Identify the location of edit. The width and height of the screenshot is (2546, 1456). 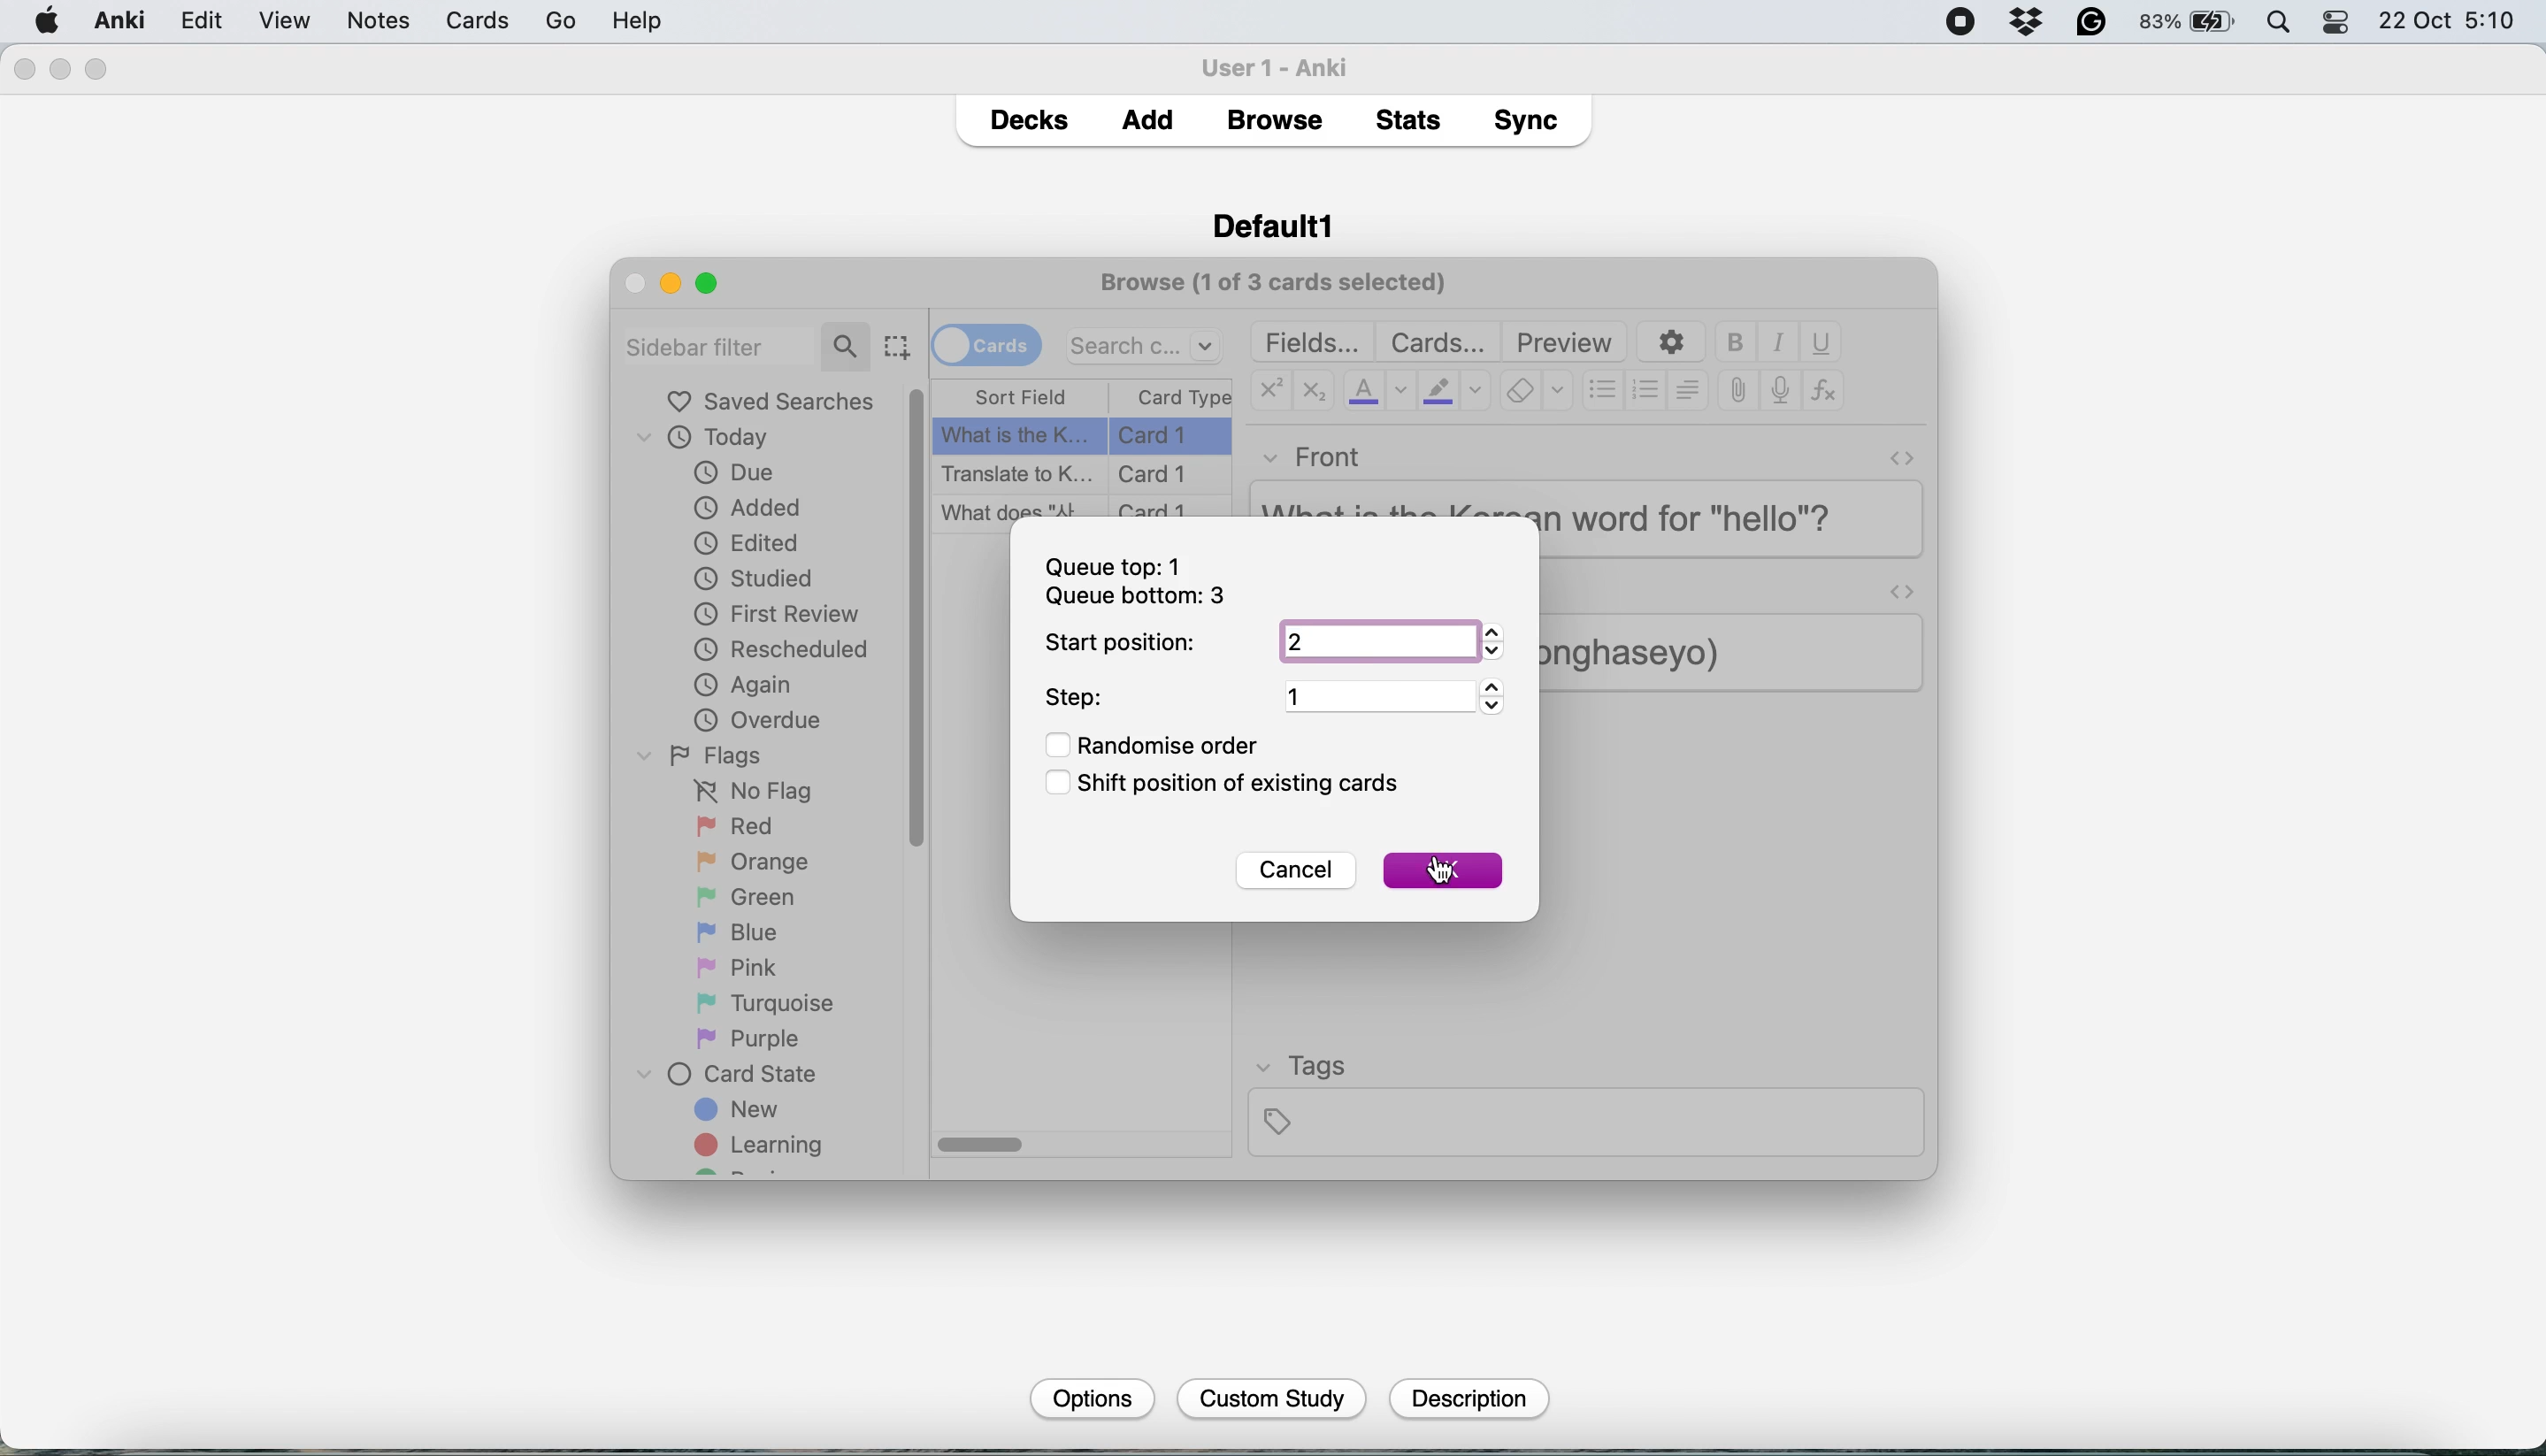
(284, 22).